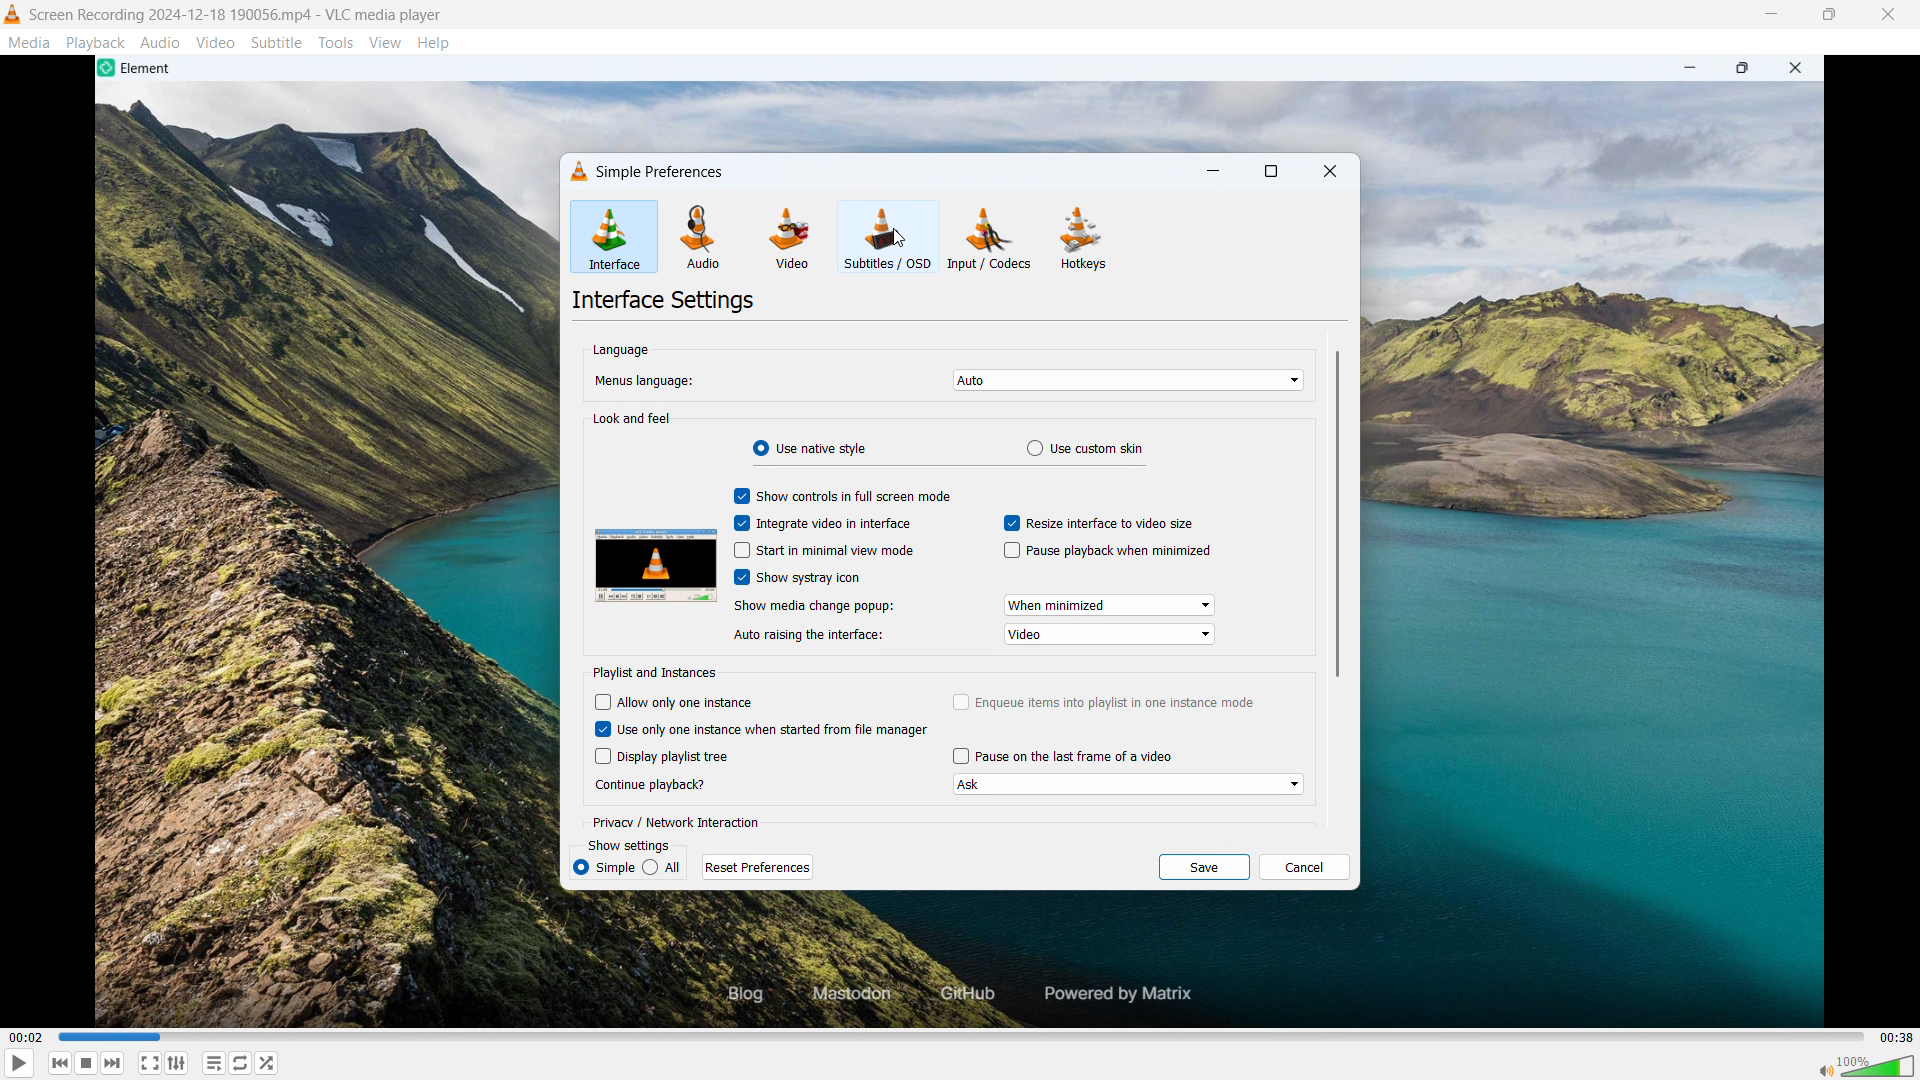 The height and width of the screenshot is (1080, 1920). Describe the element at coordinates (1897, 1038) in the screenshot. I see `video duration` at that location.